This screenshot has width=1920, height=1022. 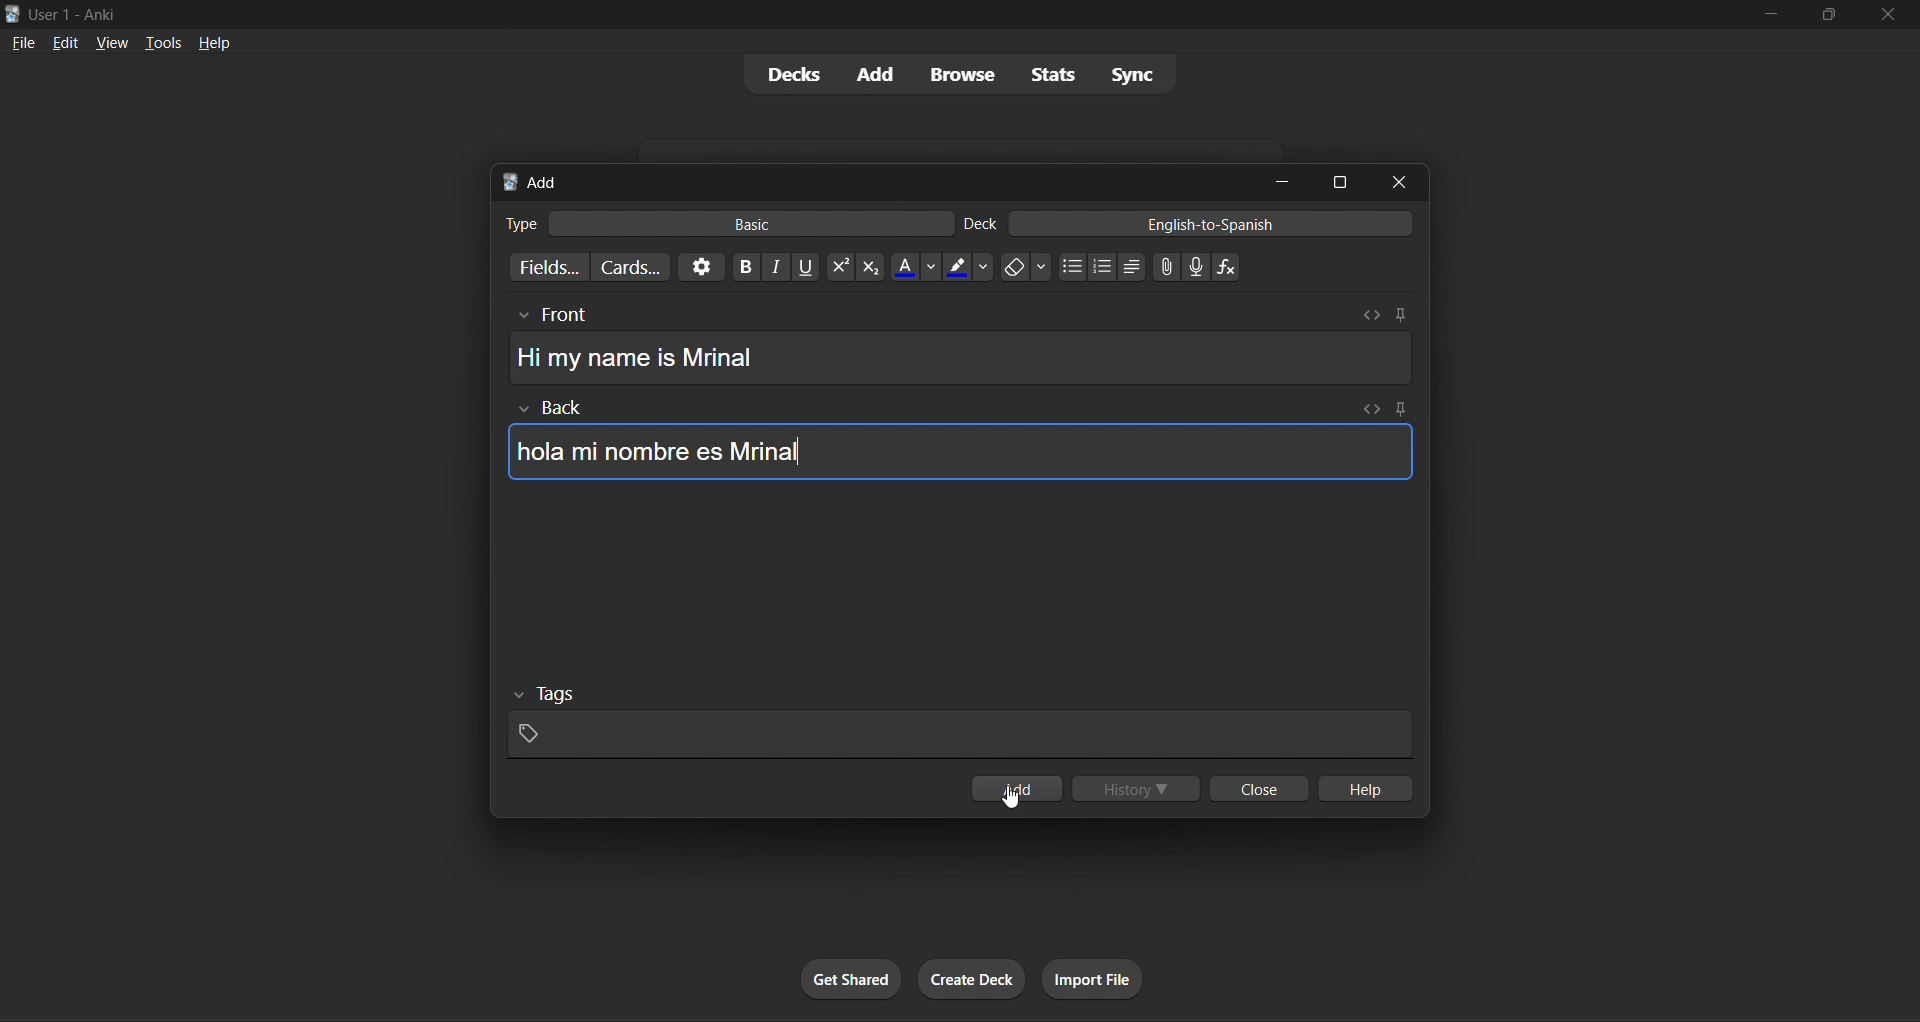 What do you see at coordinates (1279, 181) in the screenshot?
I see `minimize` at bounding box center [1279, 181].